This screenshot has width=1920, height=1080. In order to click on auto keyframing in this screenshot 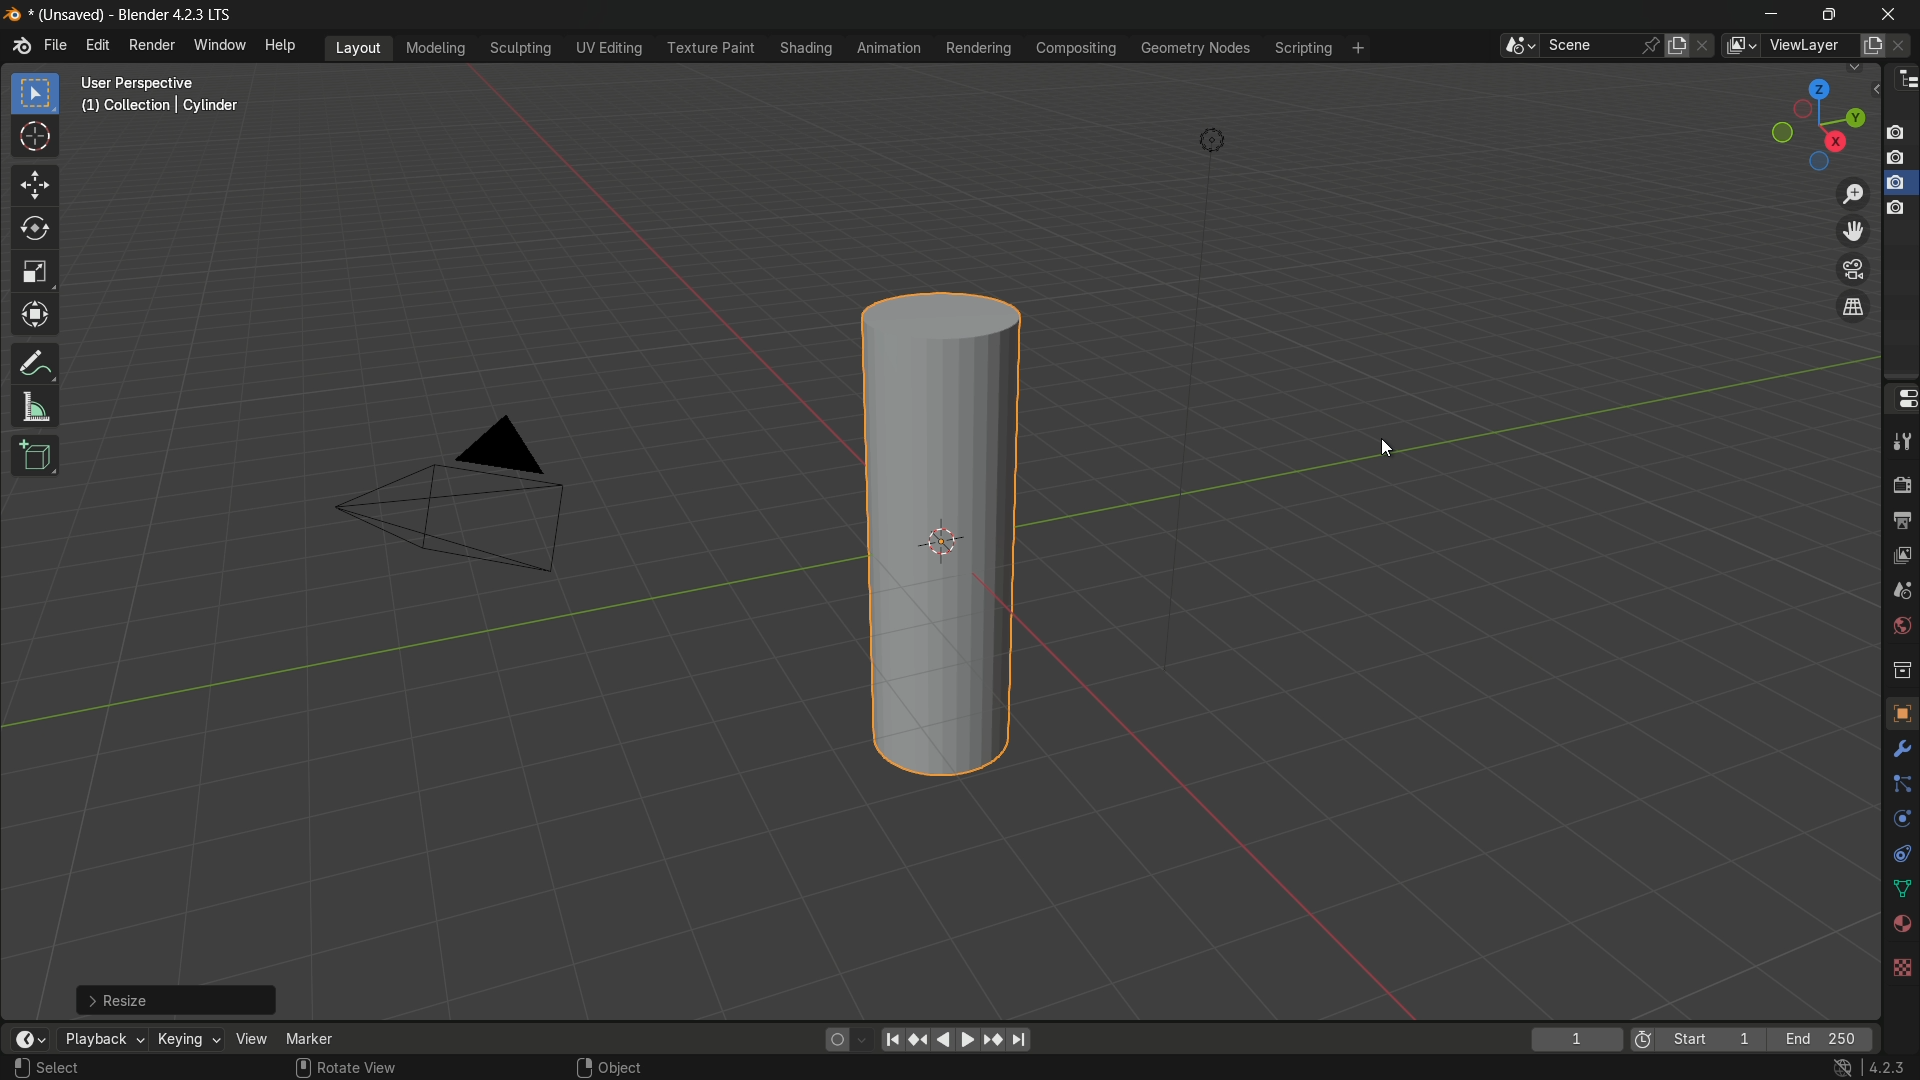, I will do `click(862, 1039)`.